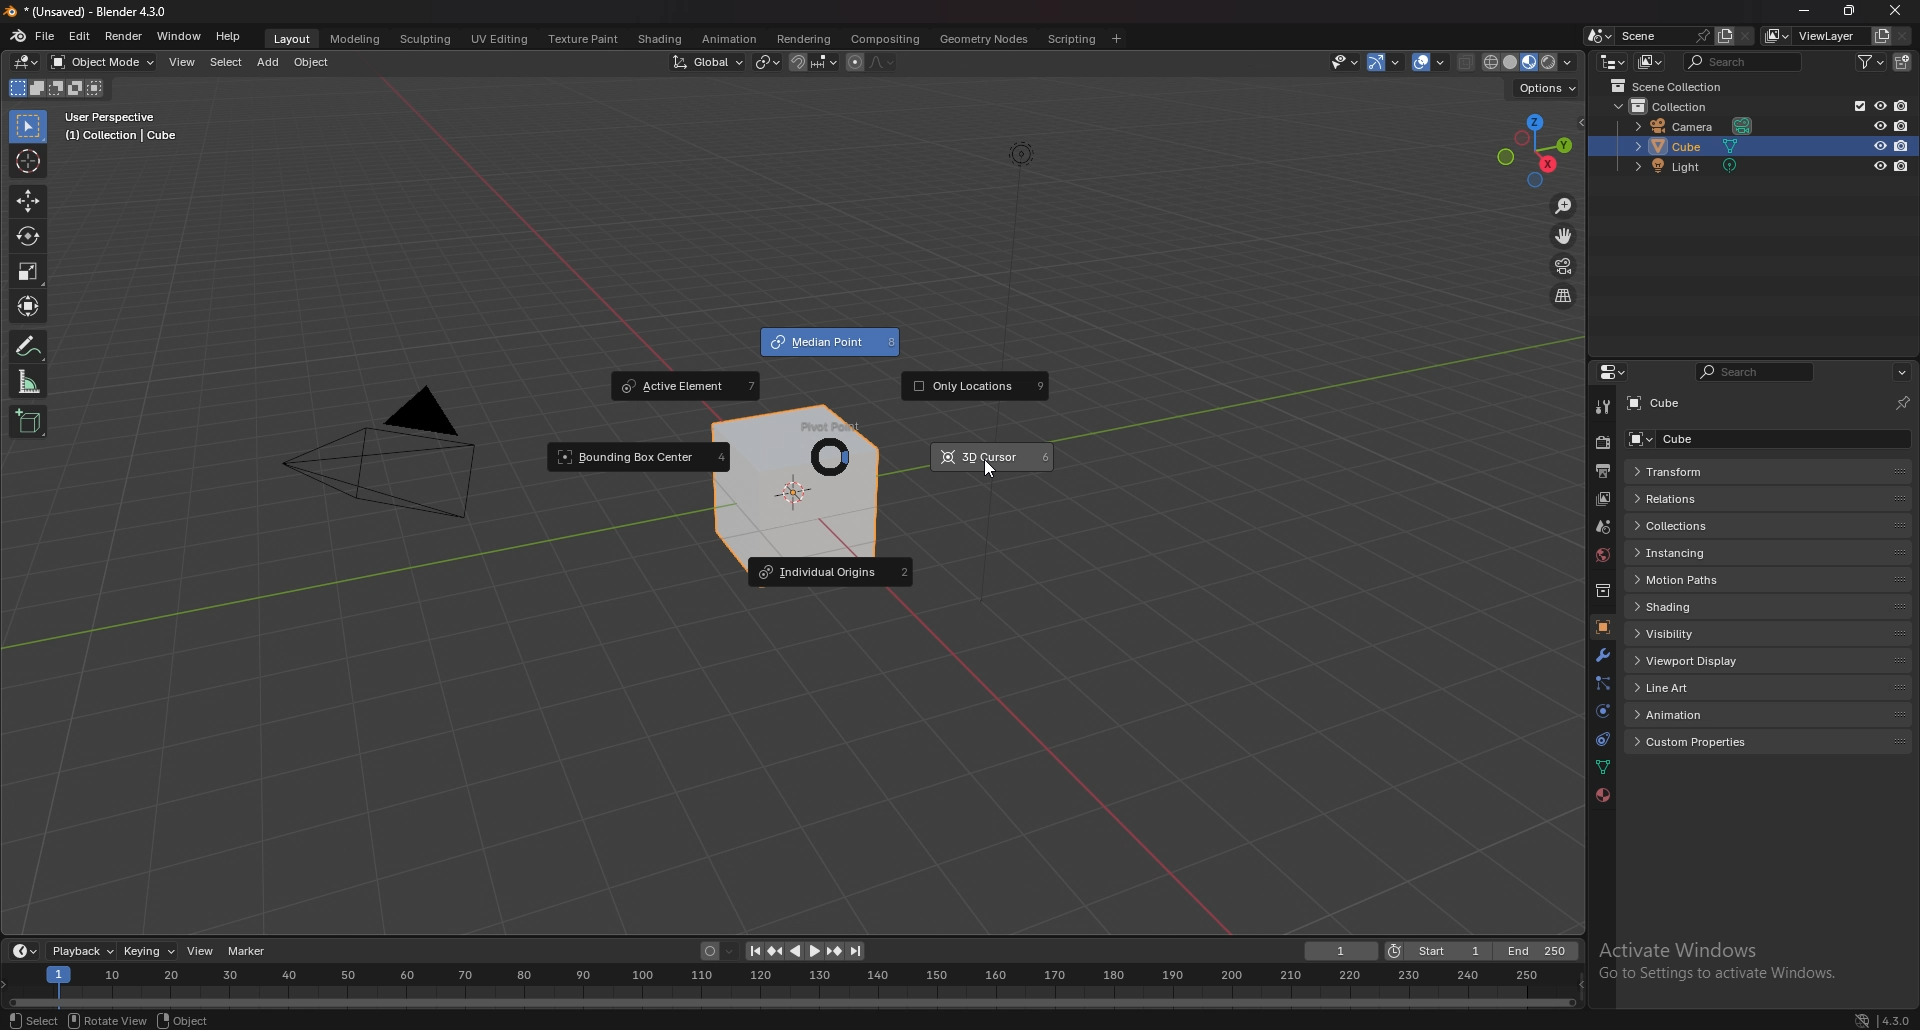  I want to click on data, so click(1602, 768).